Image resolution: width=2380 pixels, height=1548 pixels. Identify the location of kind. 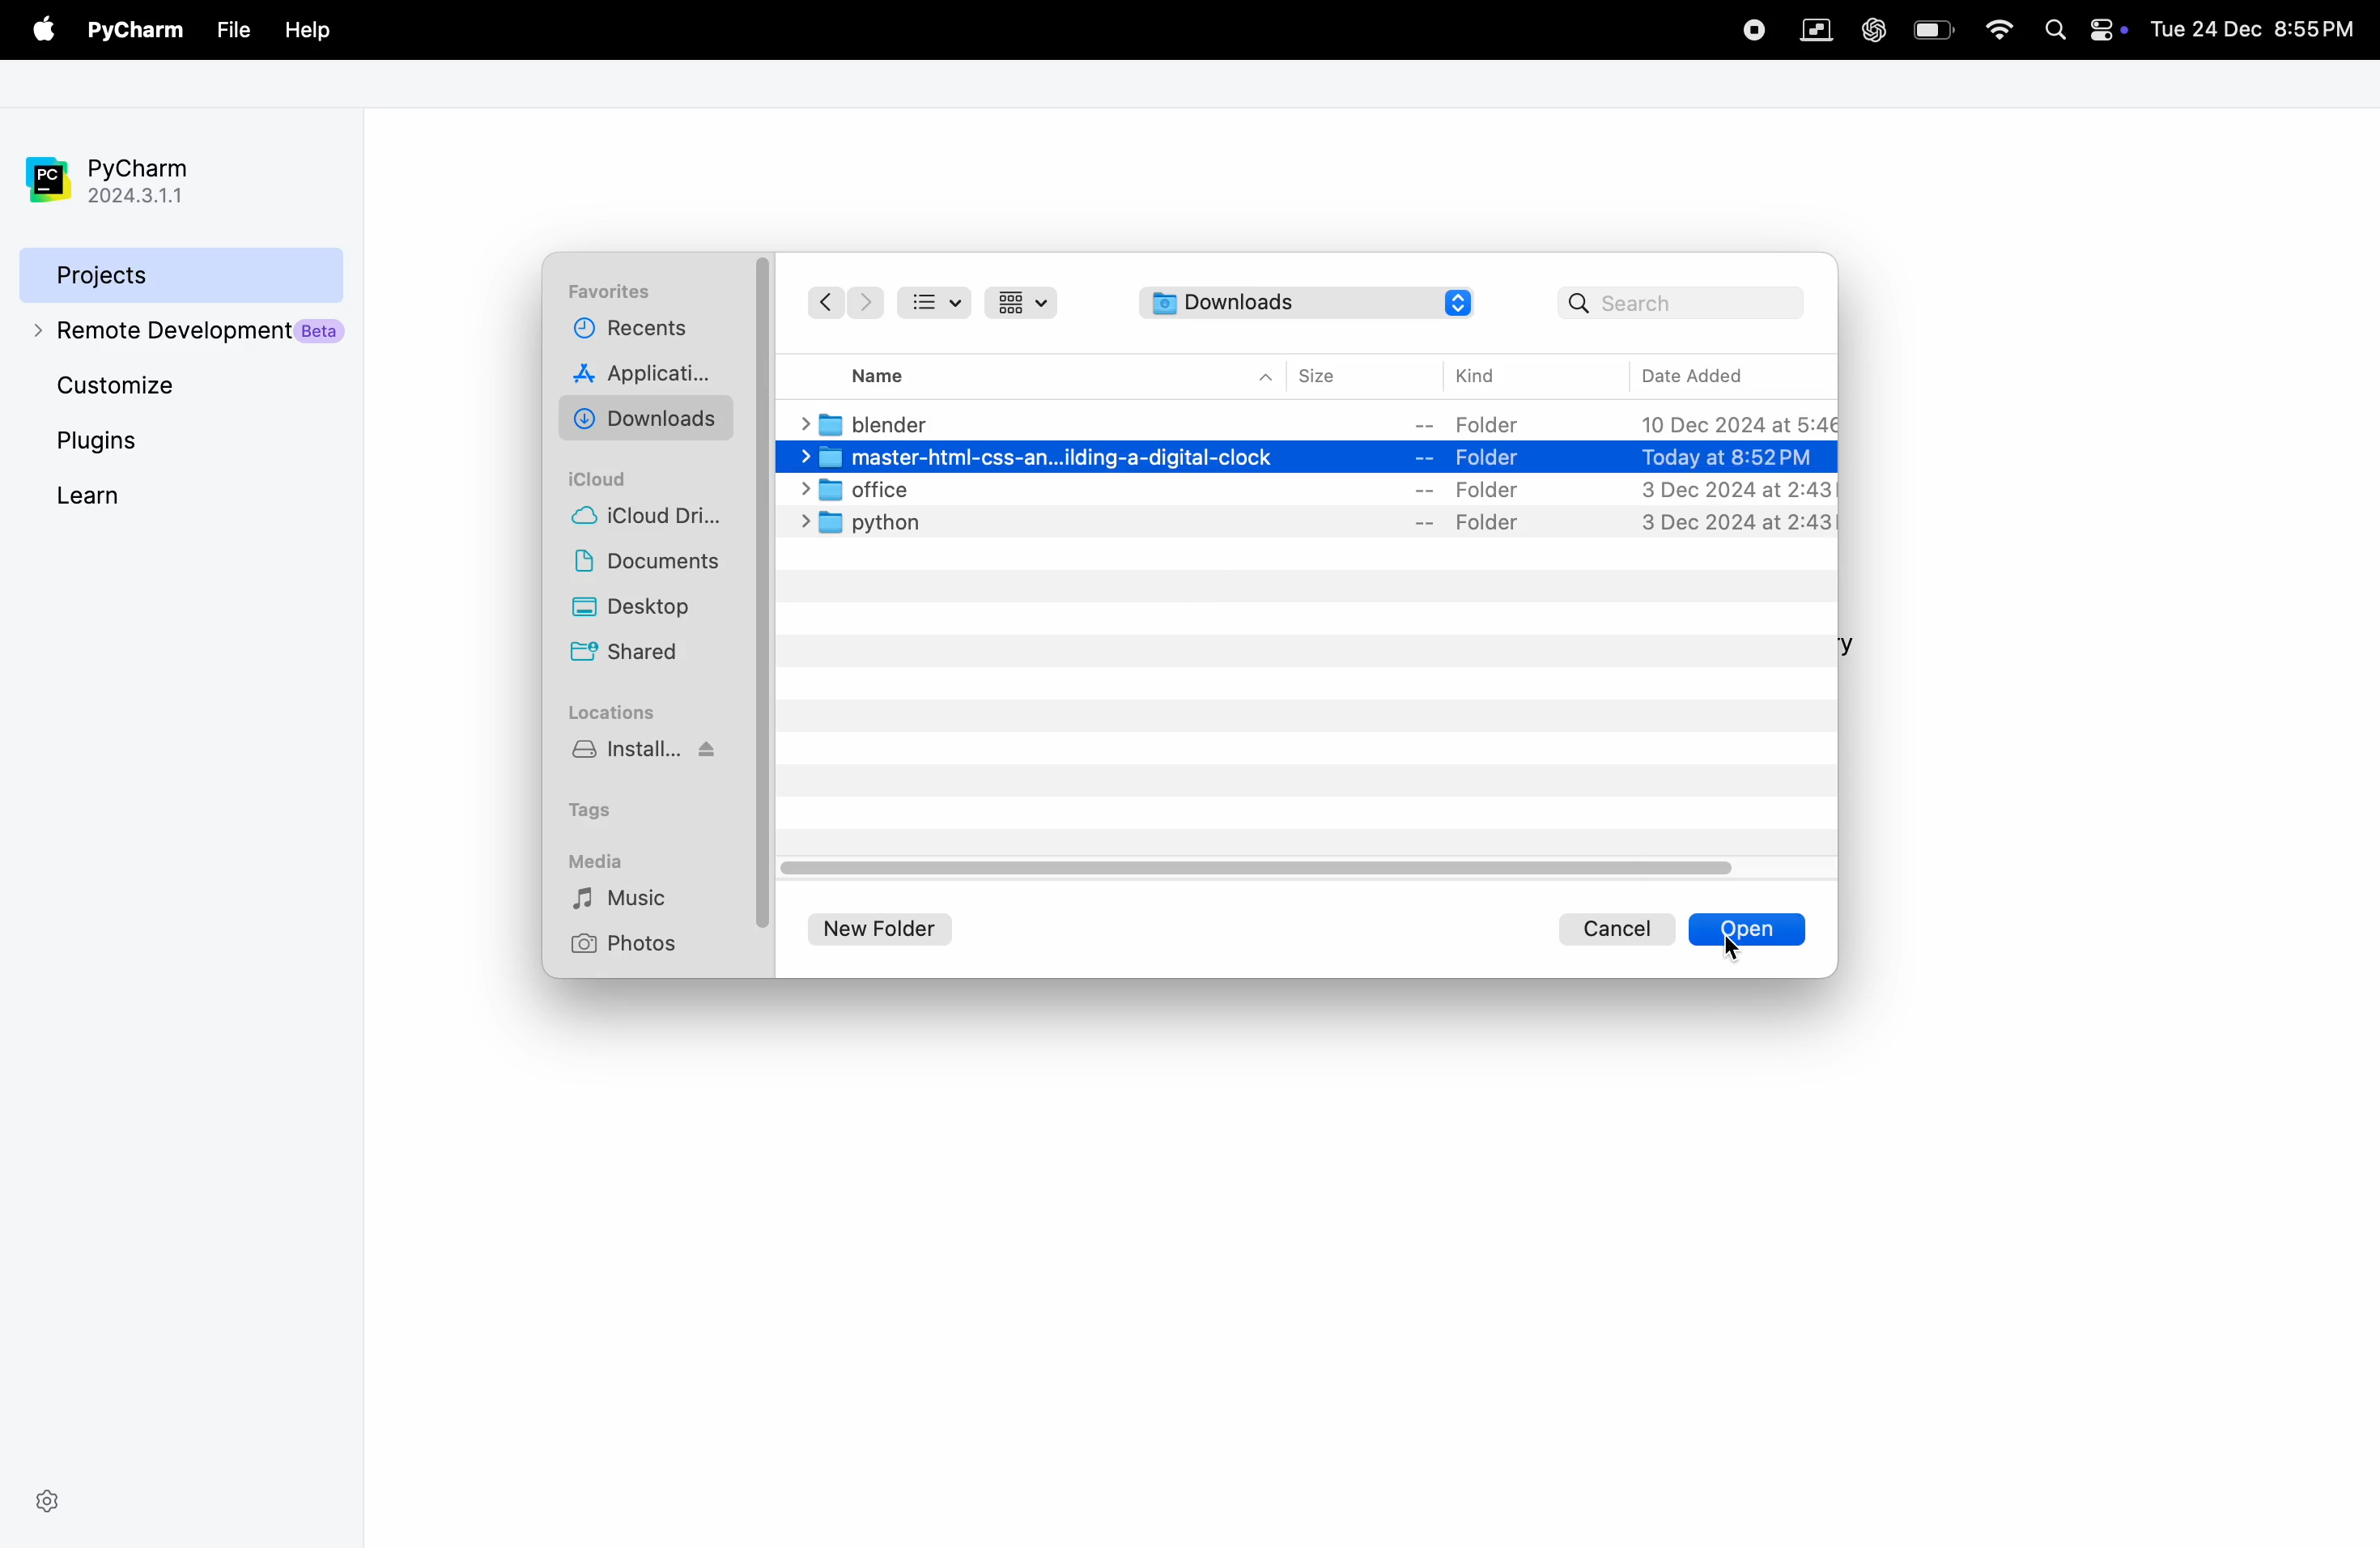
(1482, 377).